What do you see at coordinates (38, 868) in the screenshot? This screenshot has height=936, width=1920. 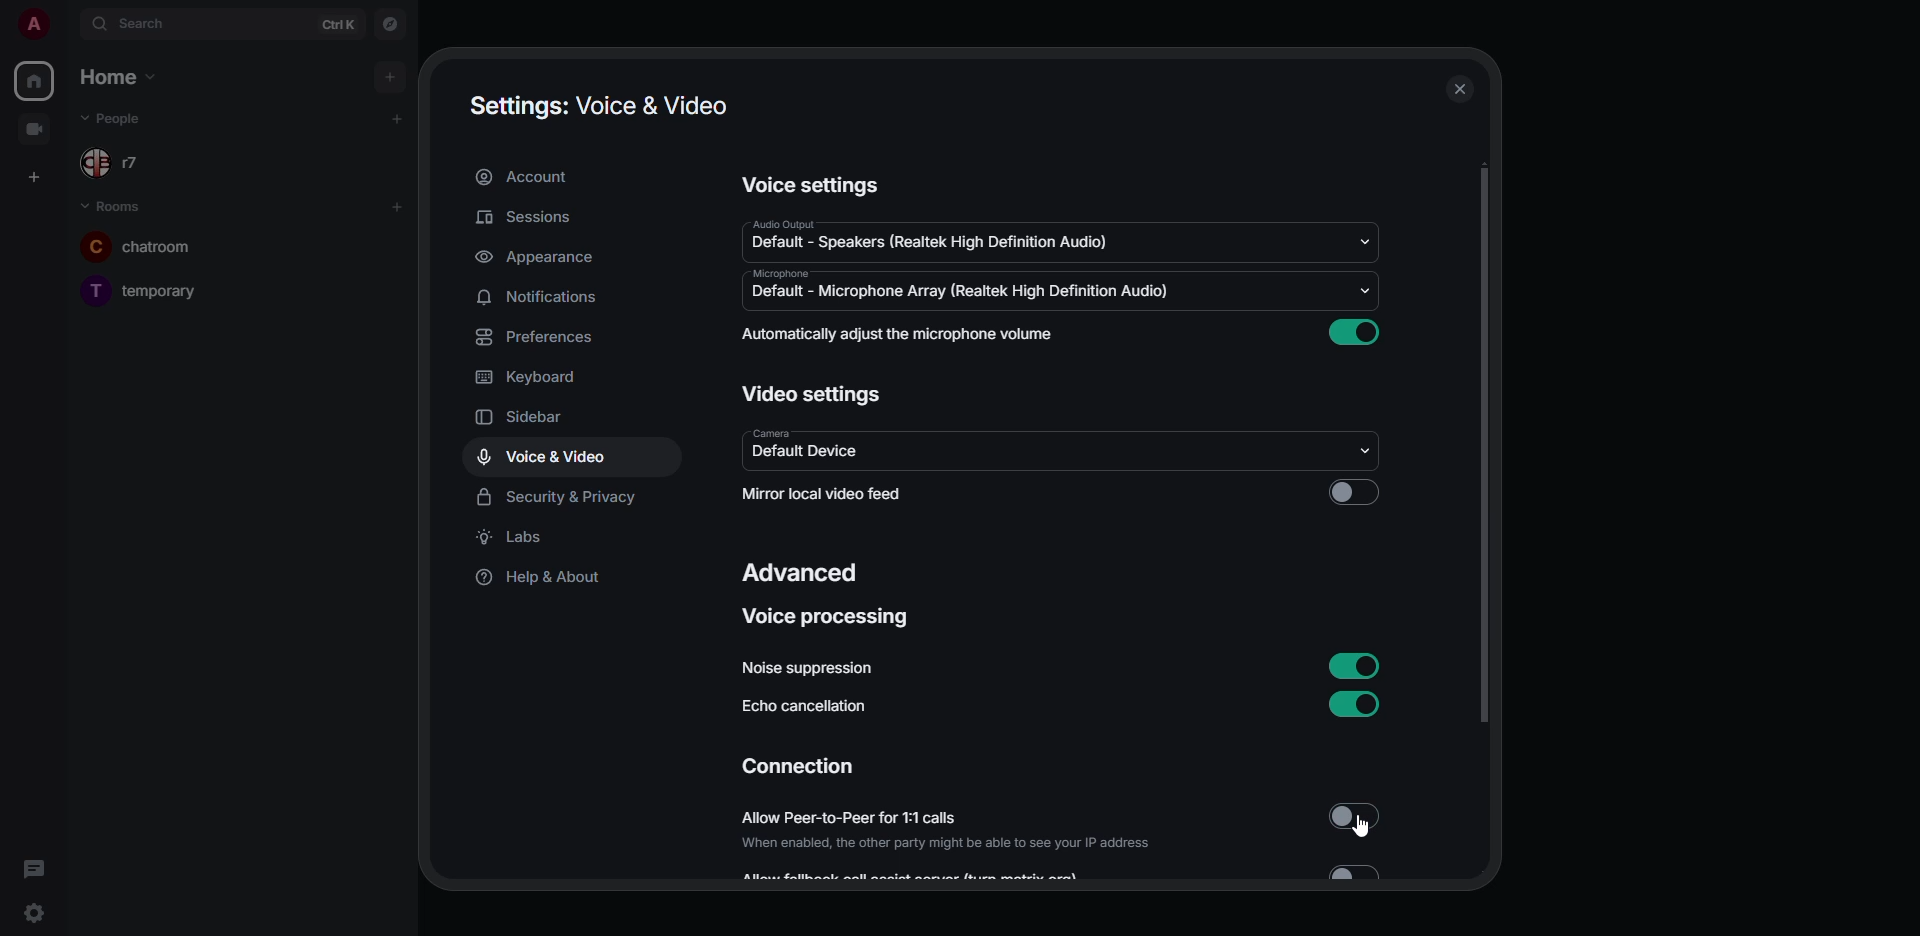 I see `threads` at bounding box center [38, 868].